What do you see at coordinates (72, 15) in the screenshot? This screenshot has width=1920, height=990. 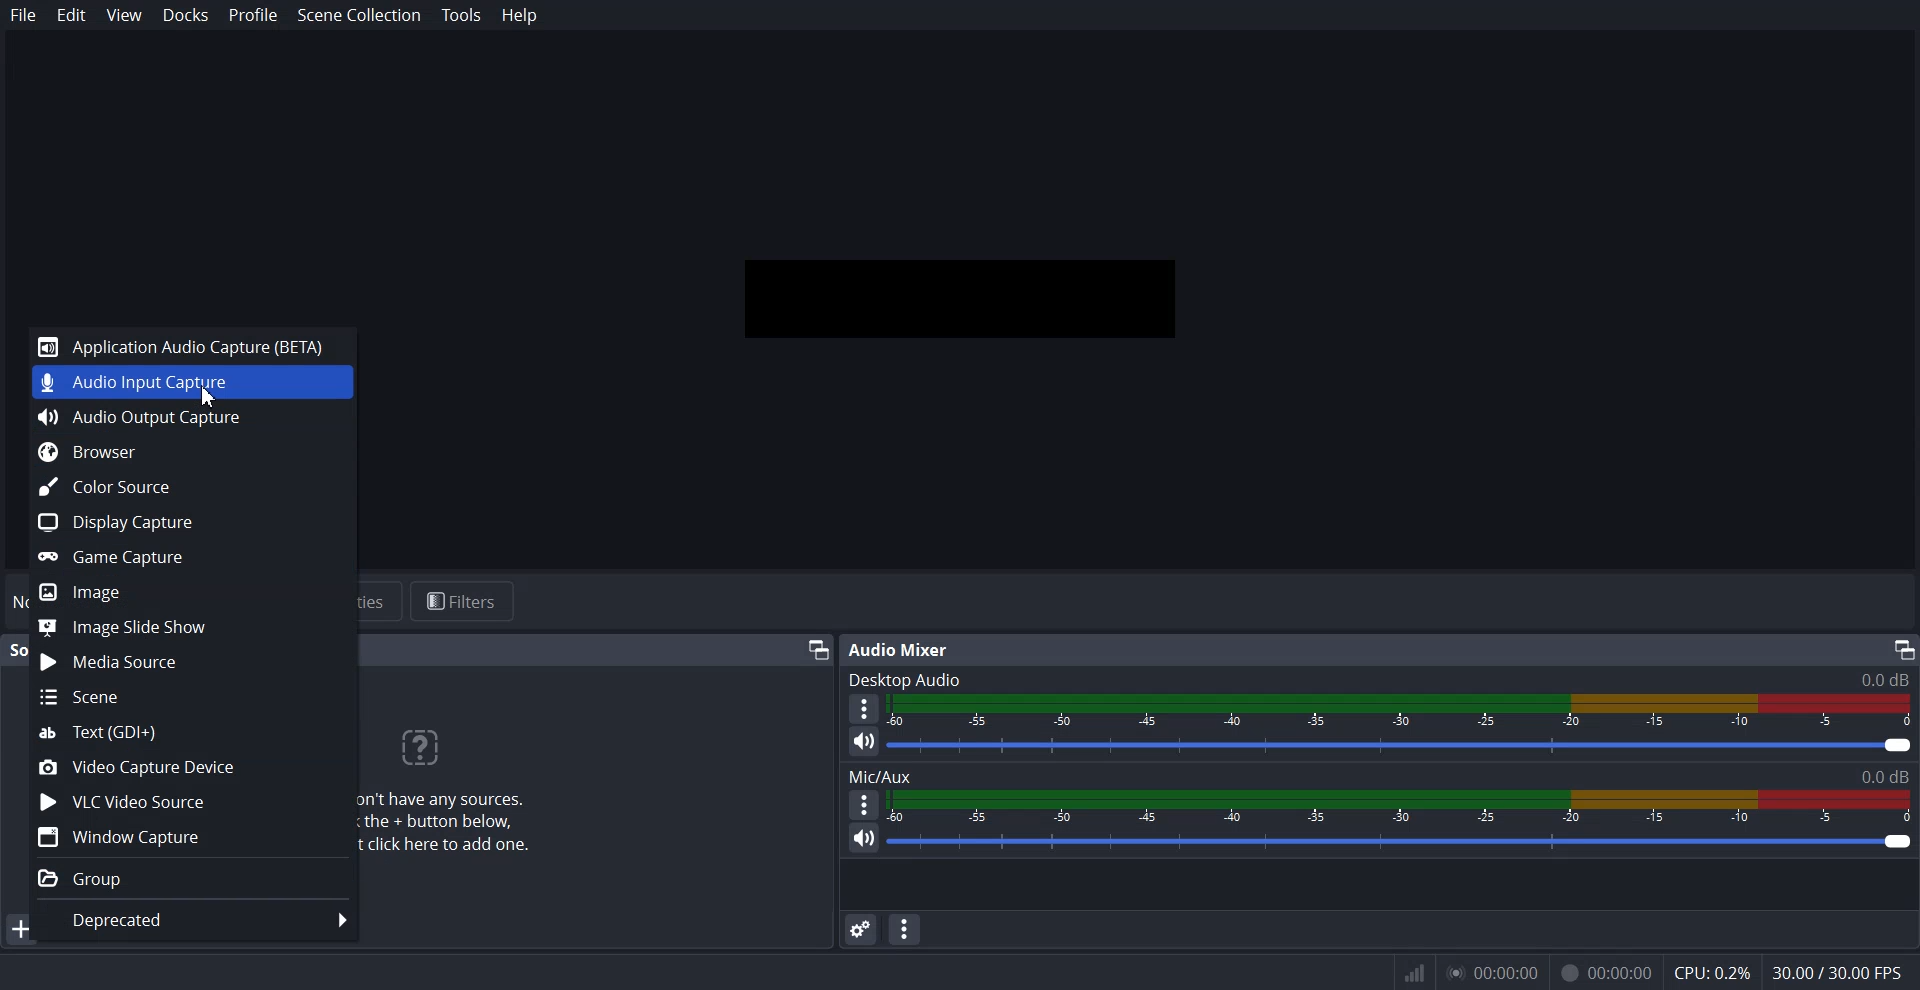 I see `Edit` at bounding box center [72, 15].